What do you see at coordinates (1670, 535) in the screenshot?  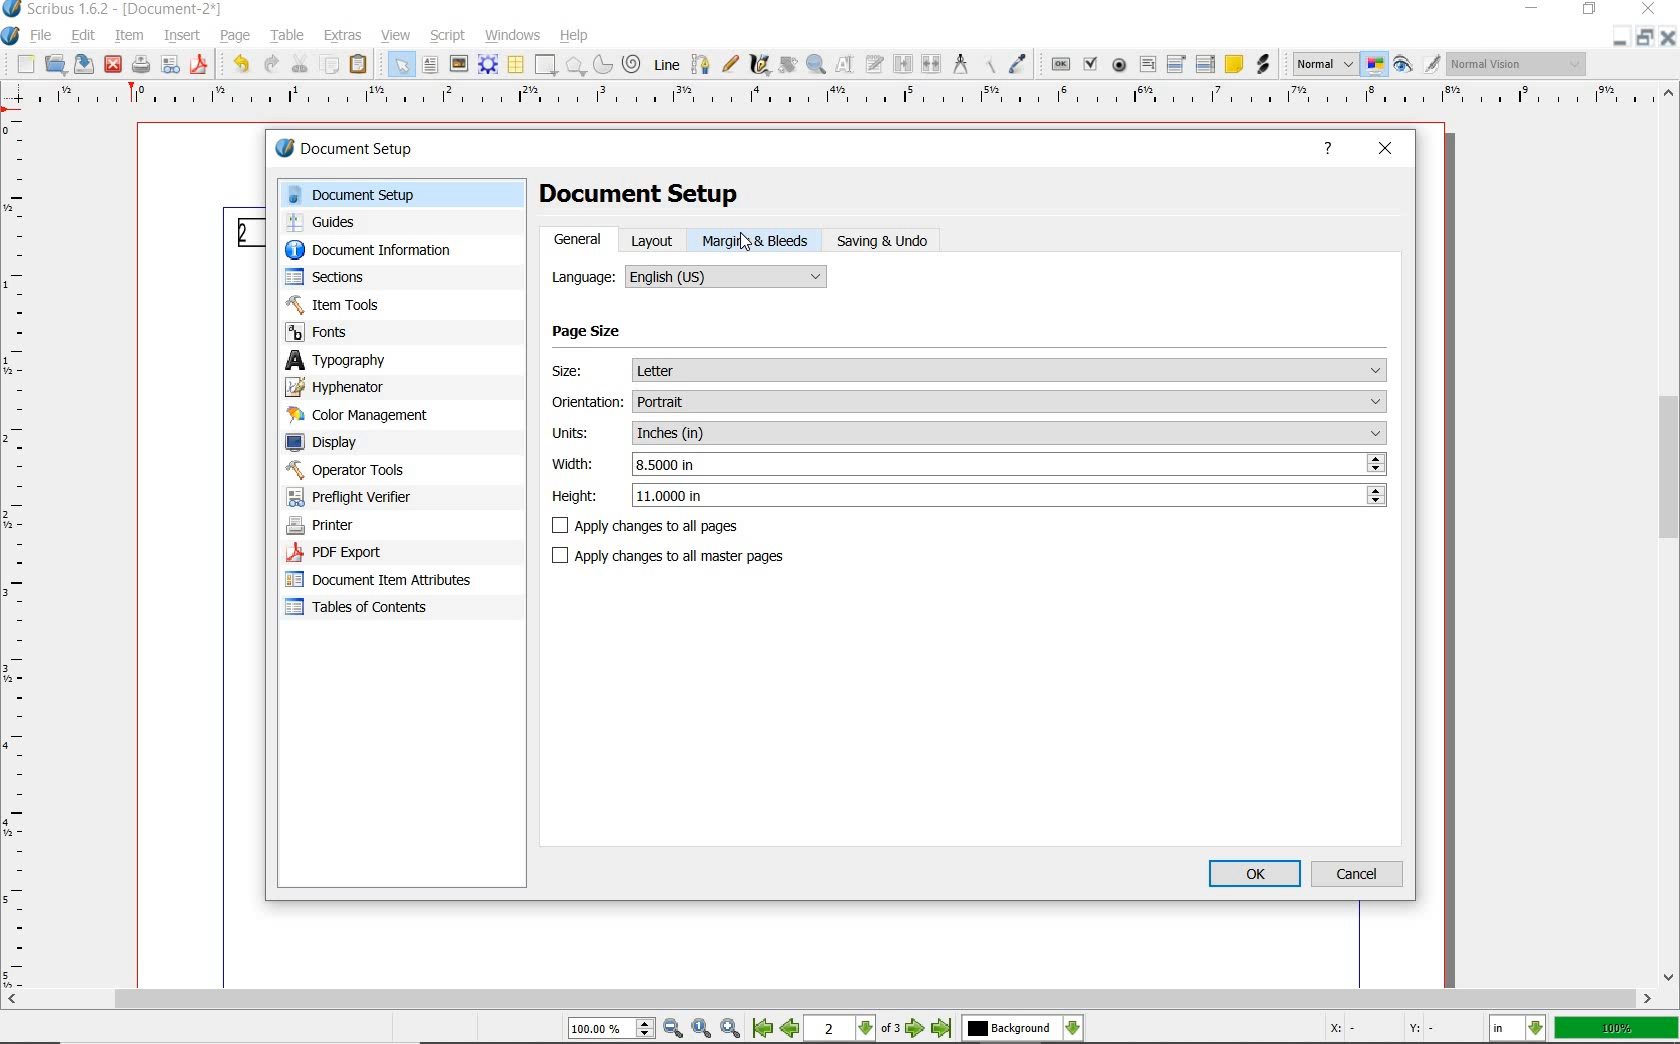 I see `scrollbar` at bounding box center [1670, 535].